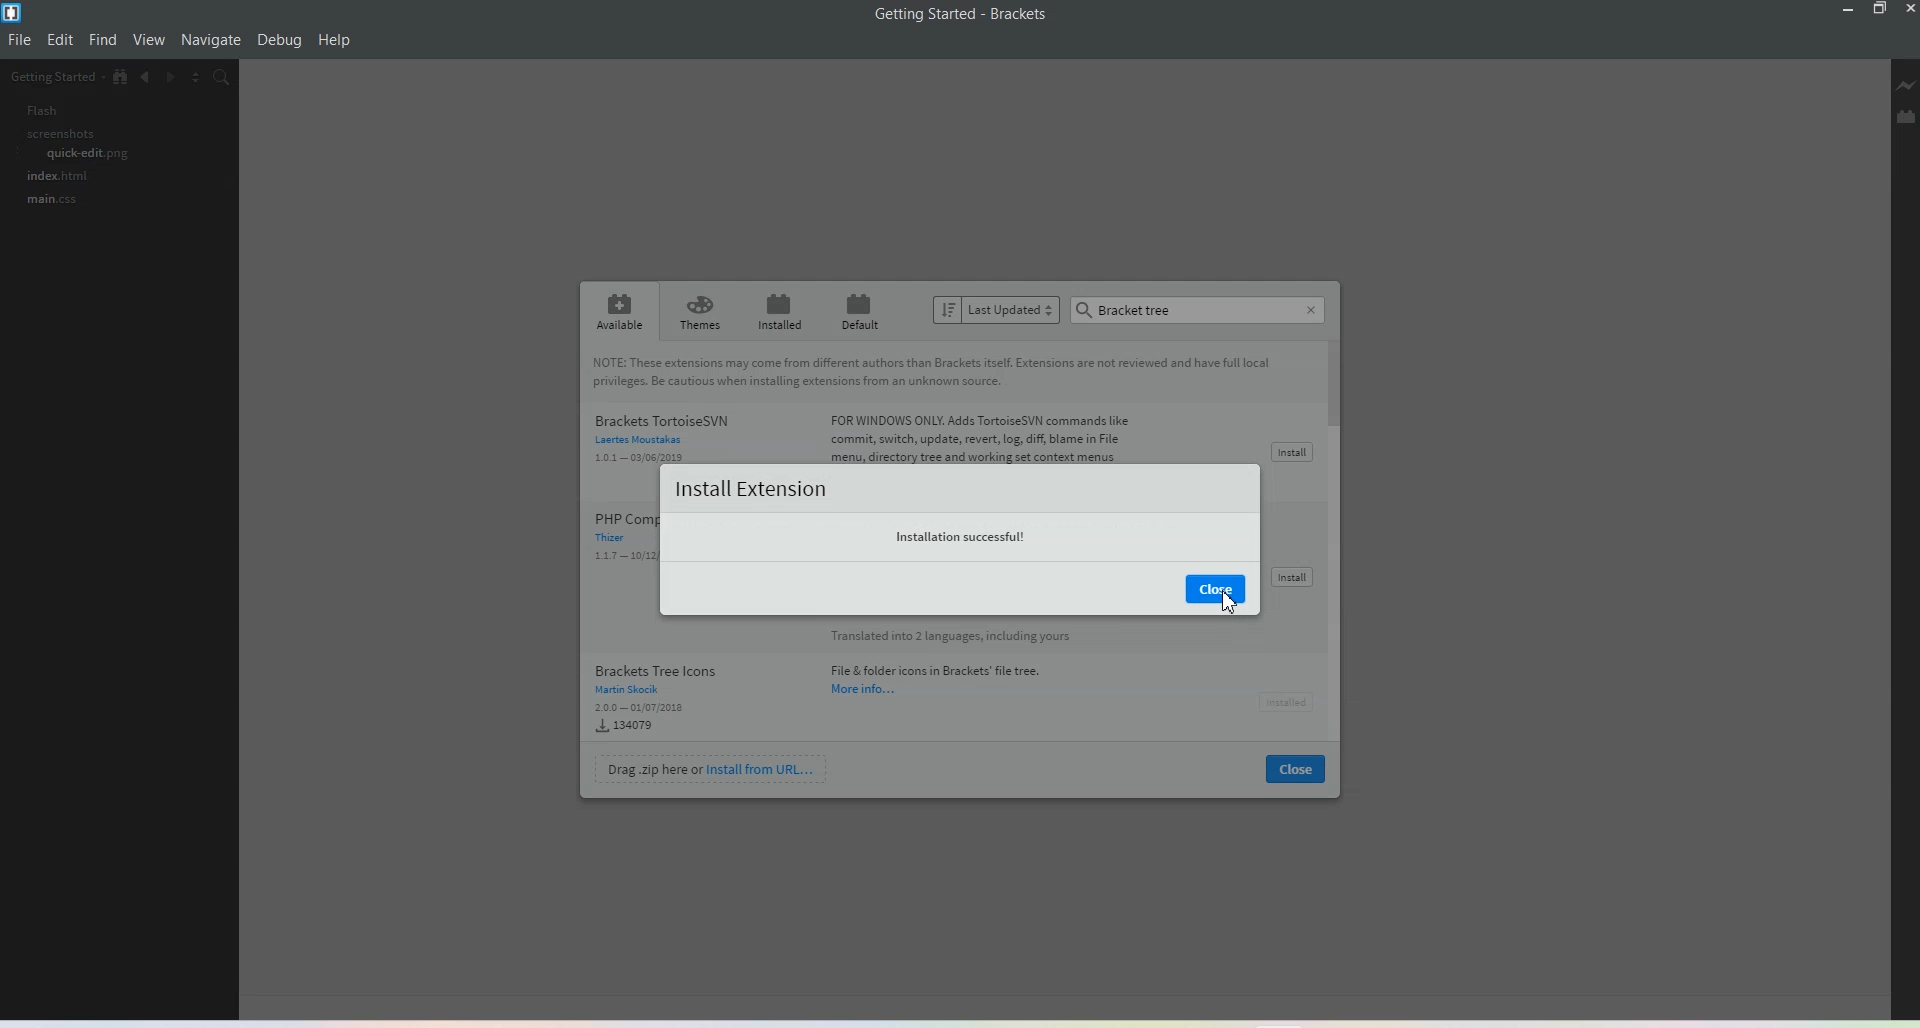 This screenshot has width=1920, height=1028. What do you see at coordinates (21, 40) in the screenshot?
I see `File` at bounding box center [21, 40].